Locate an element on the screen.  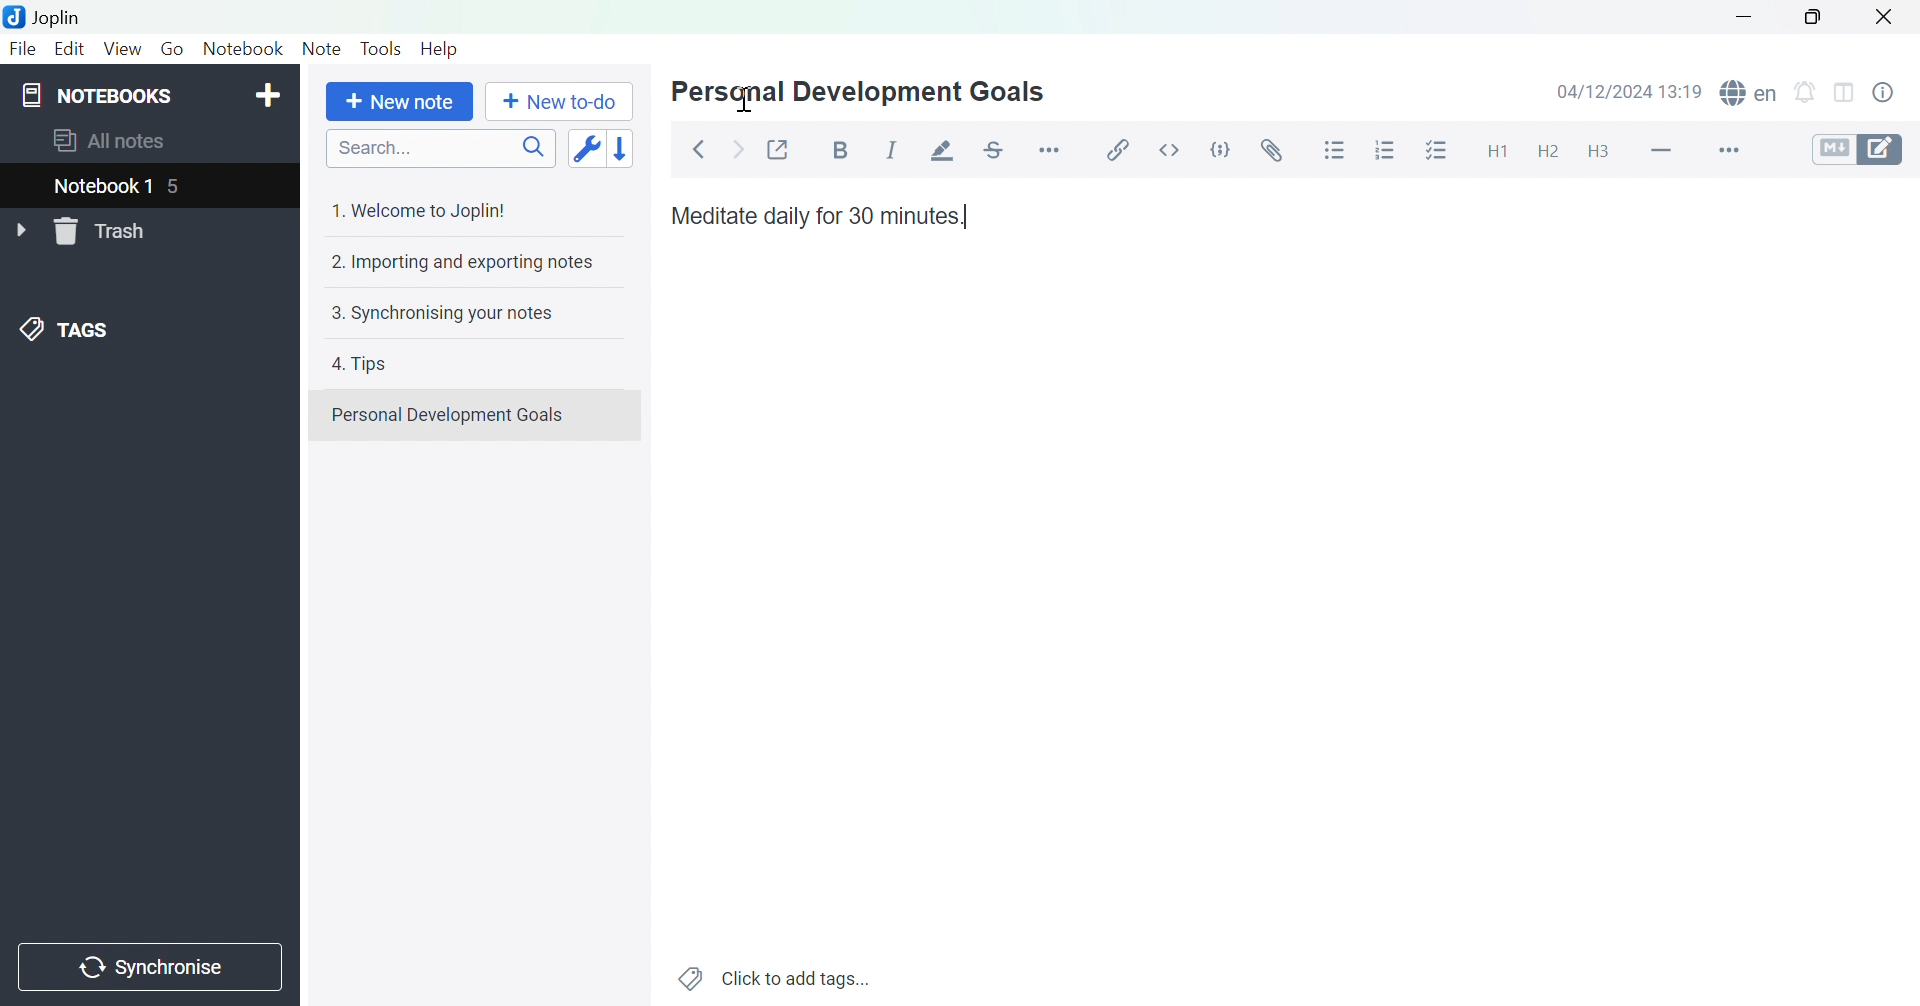
Help is located at coordinates (440, 50).